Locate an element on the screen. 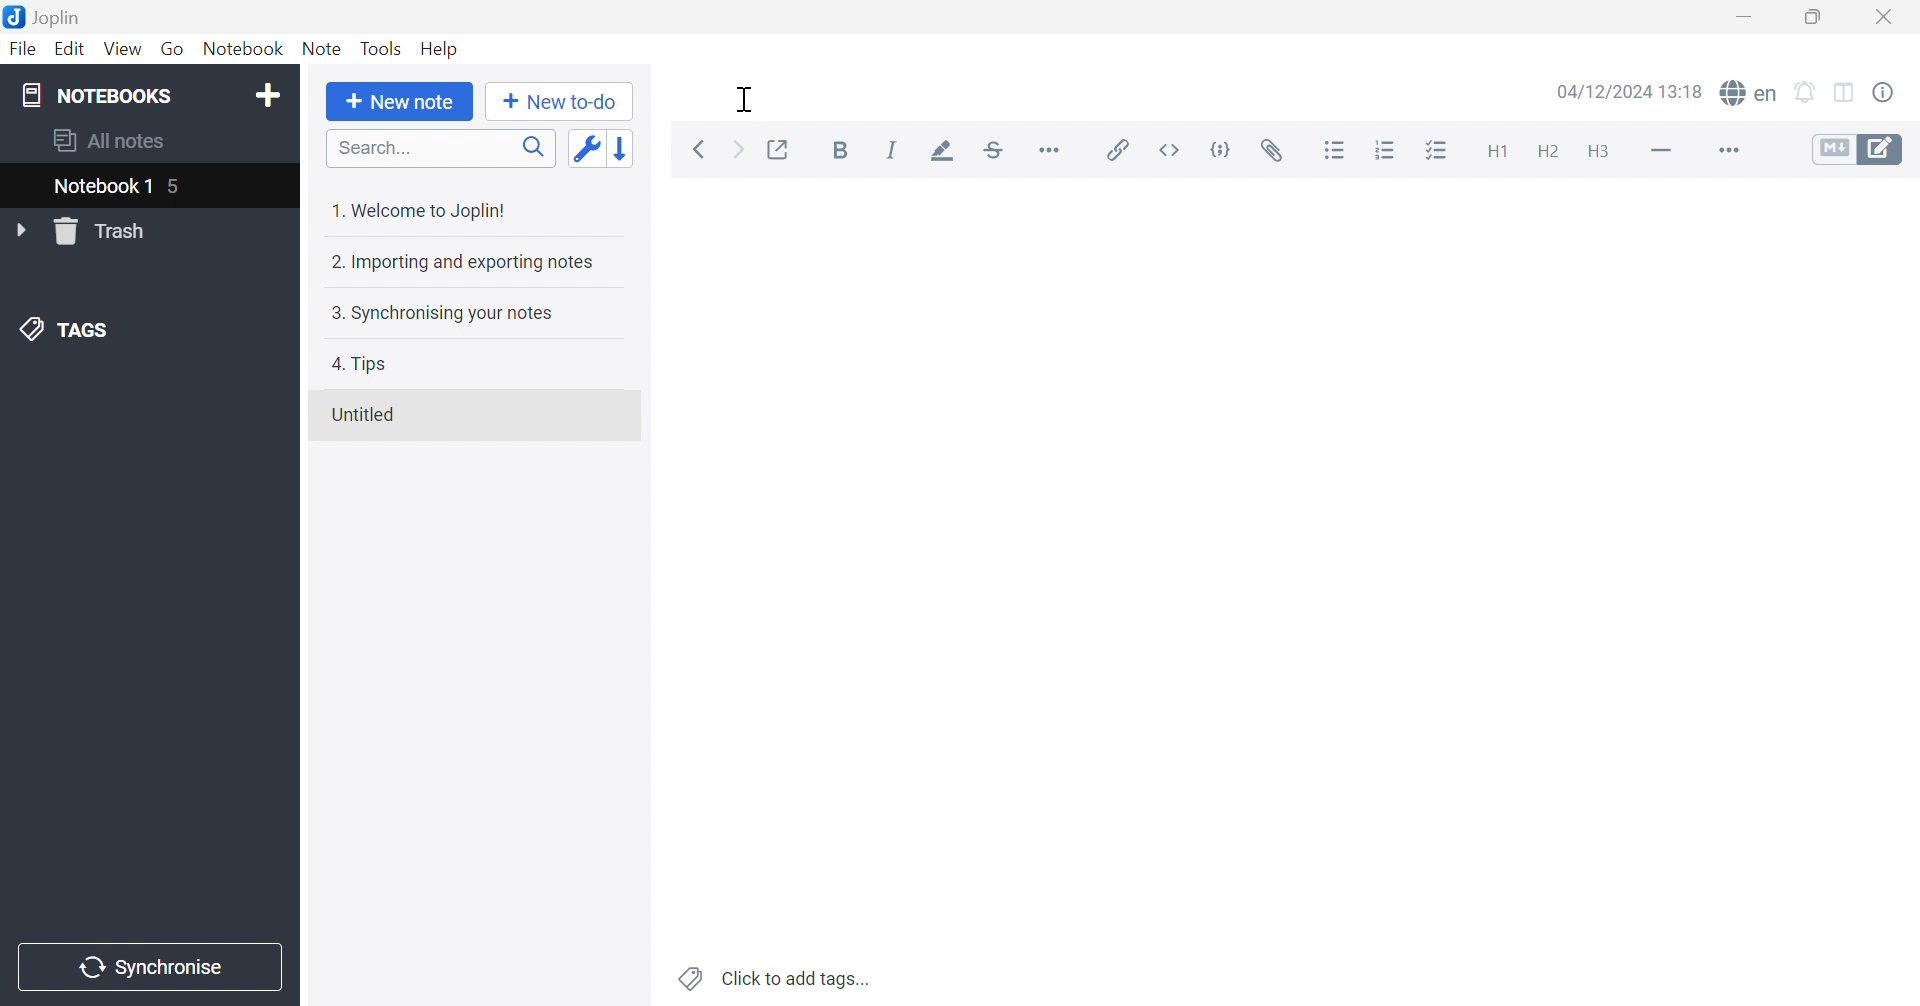  set alarm is located at coordinates (1810, 96).